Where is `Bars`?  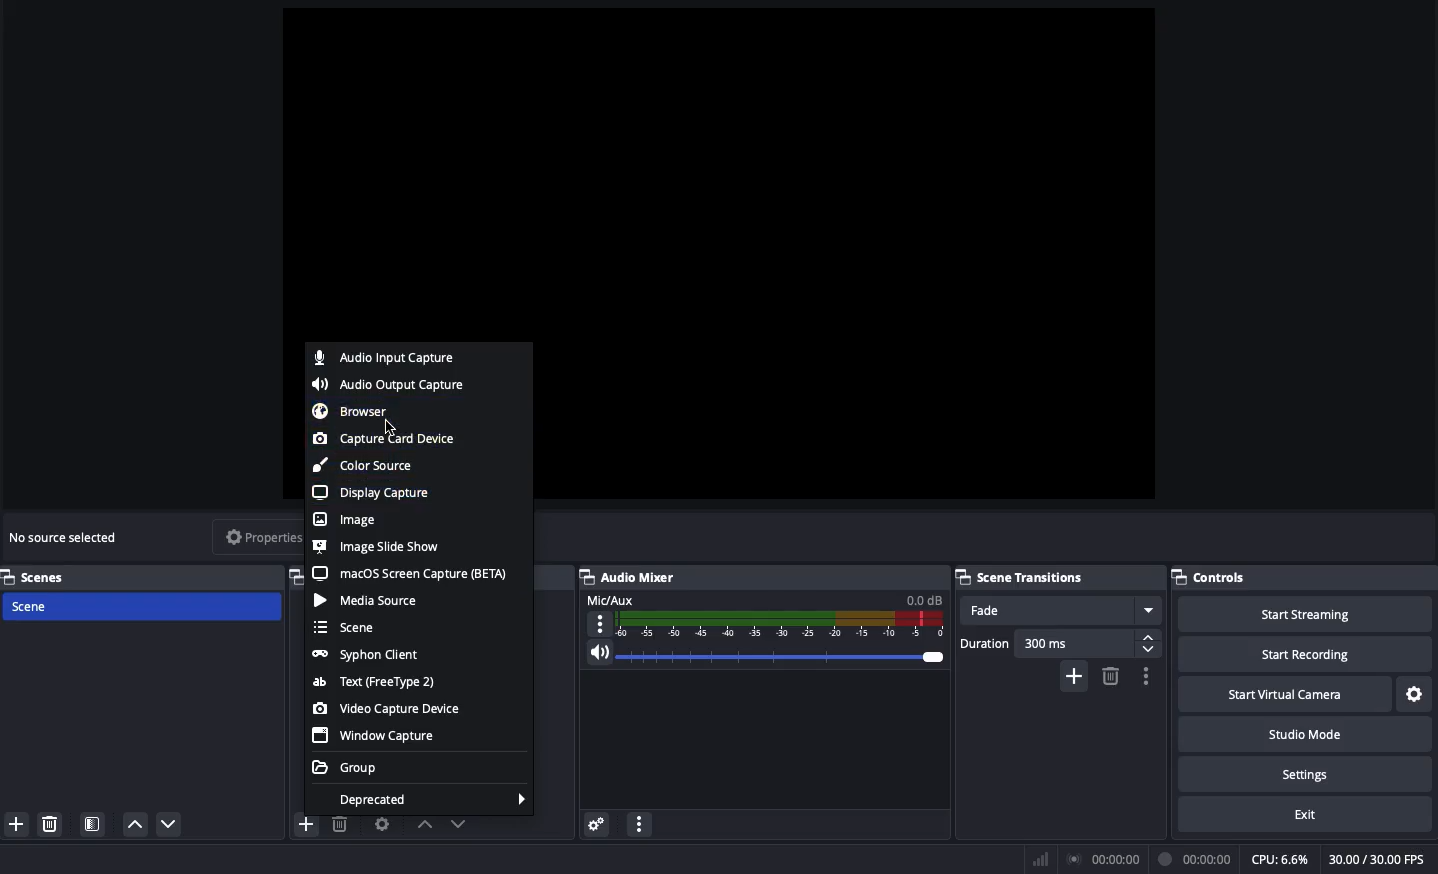 Bars is located at coordinates (1037, 860).